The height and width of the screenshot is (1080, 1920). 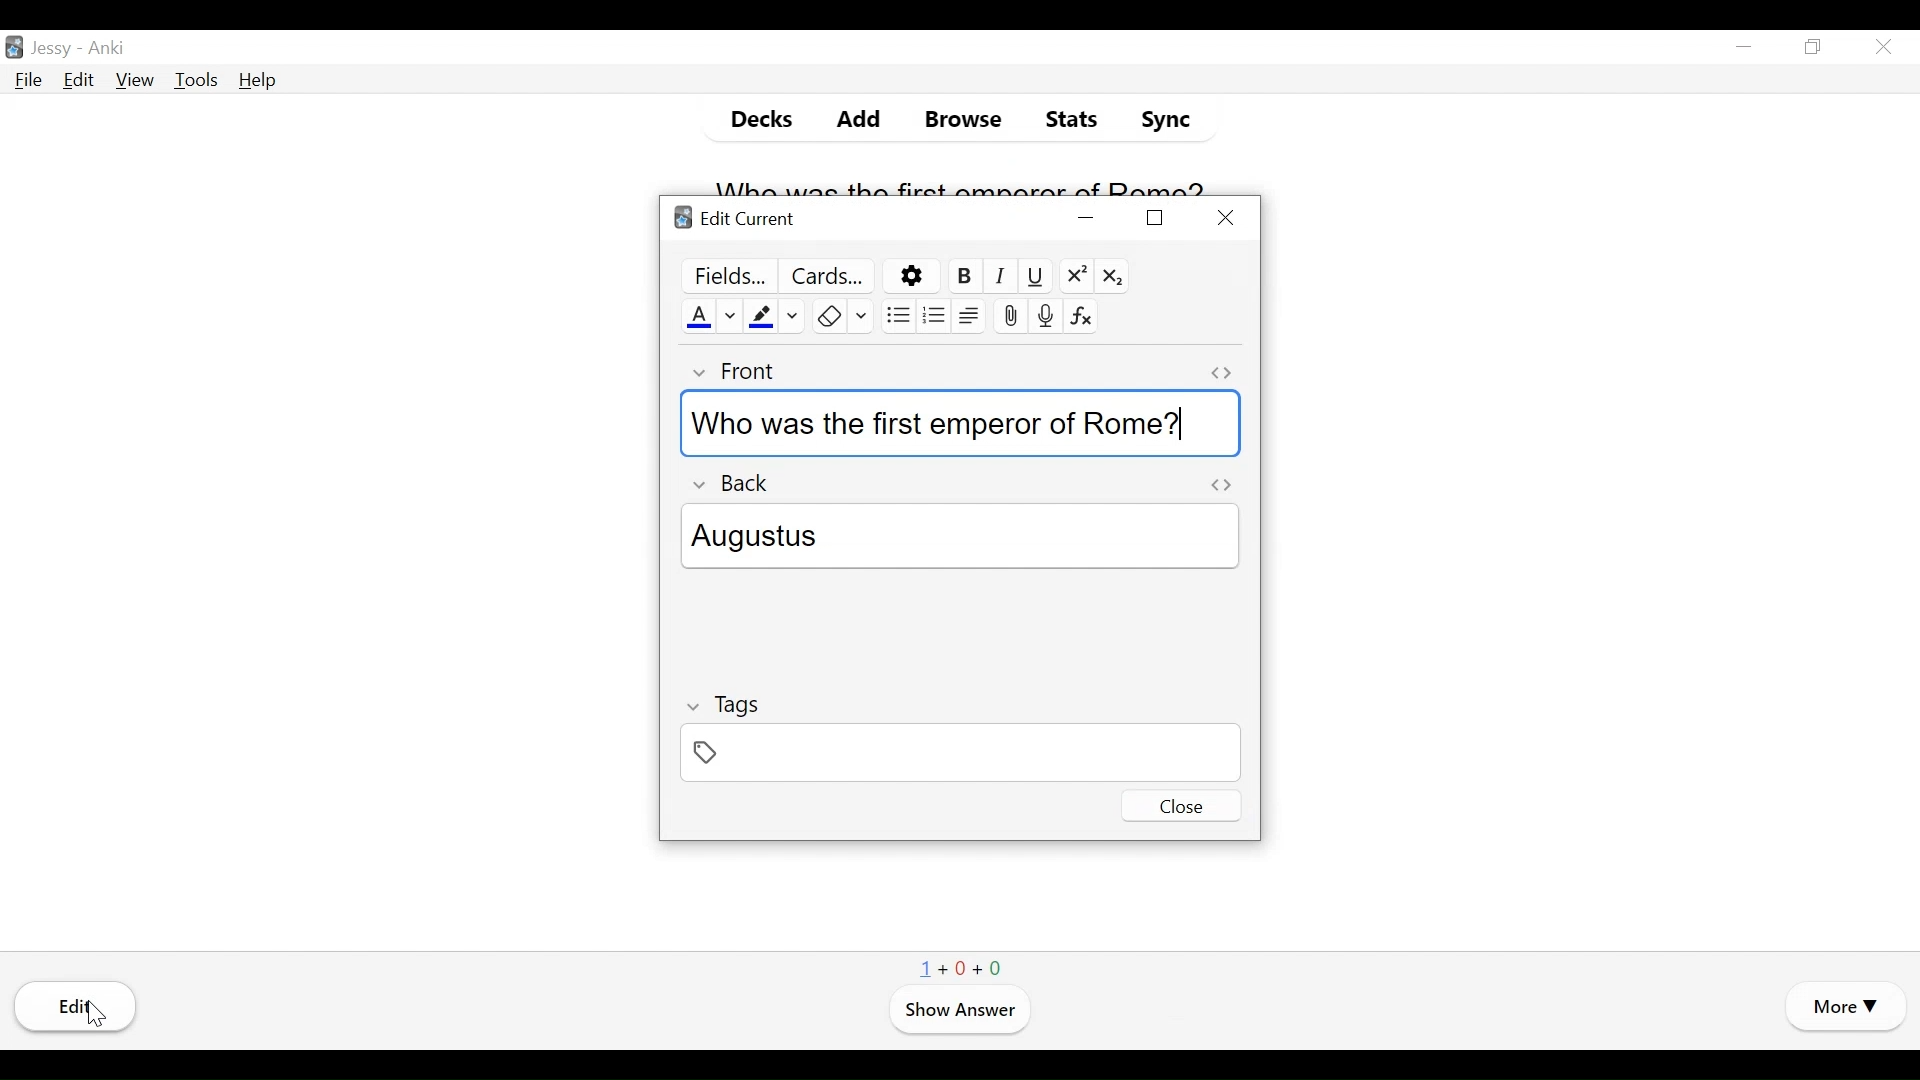 What do you see at coordinates (28, 80) in the screenshot?
I see `File` at bounding box center [28, 80].